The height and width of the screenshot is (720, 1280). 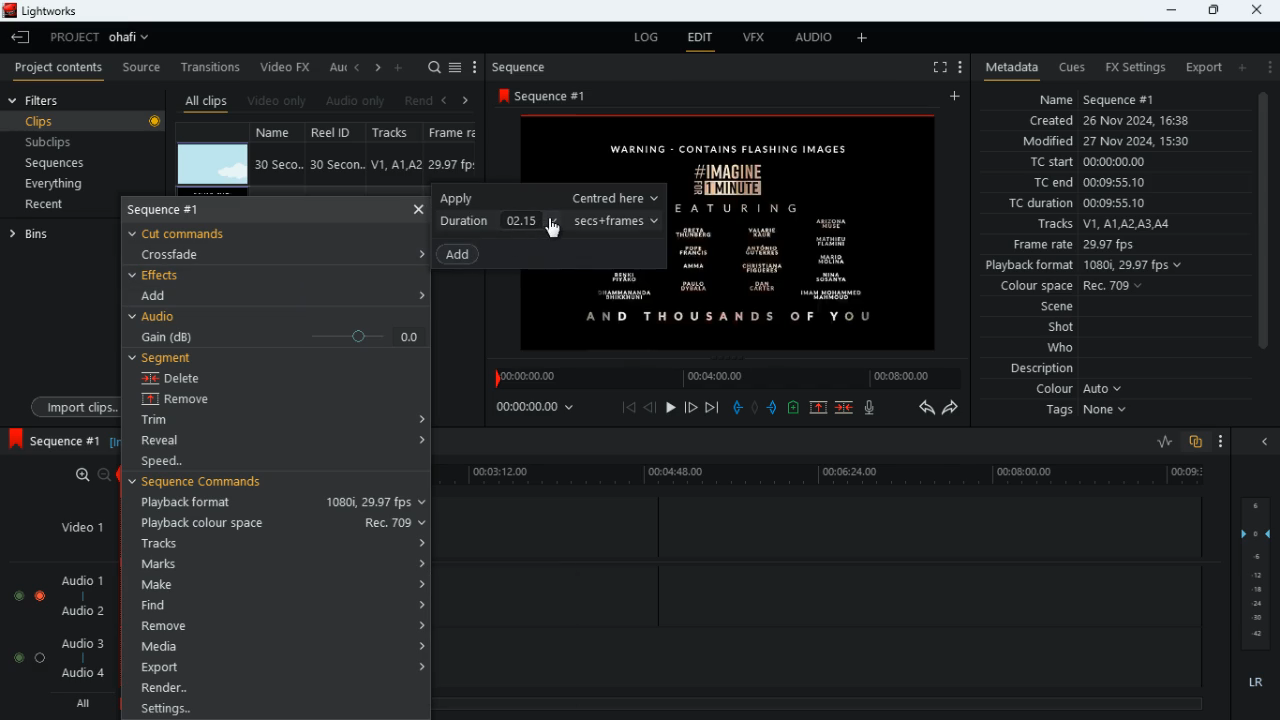 I want to click on up, so click(x=818, y=409).